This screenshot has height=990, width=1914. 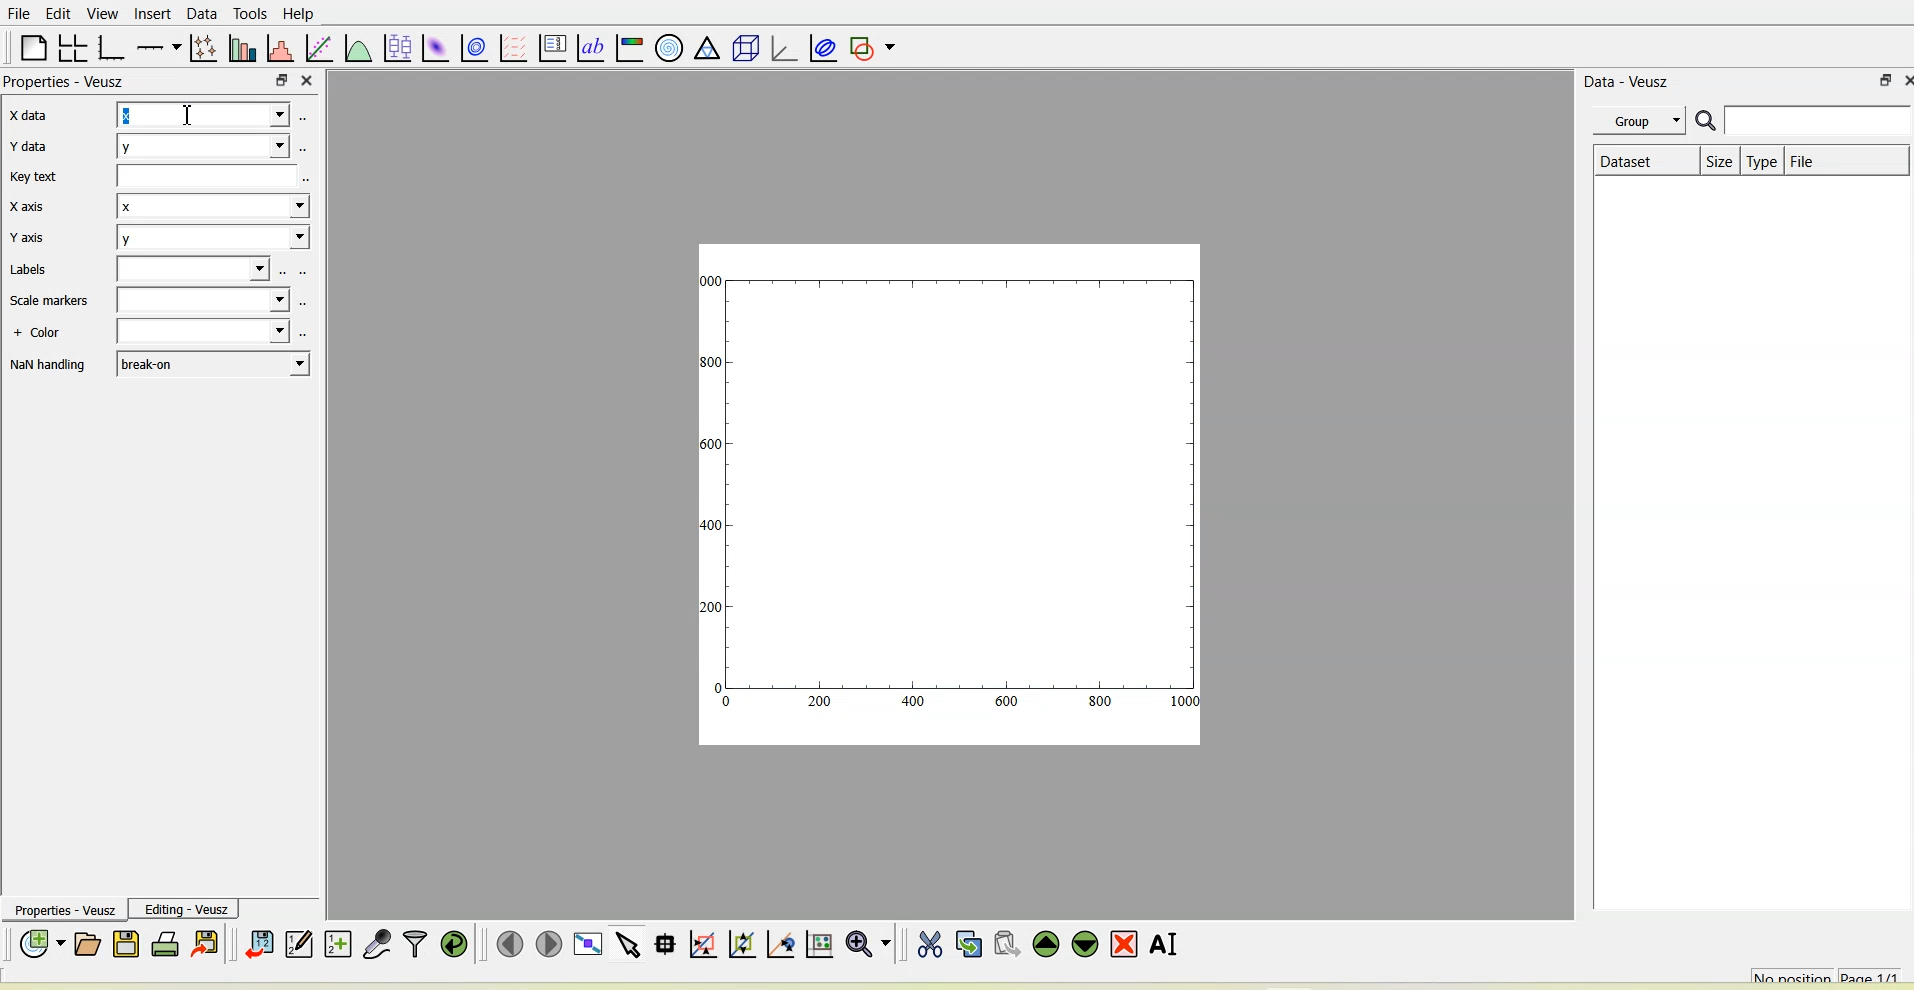 What do you see at coordinates (590, 47) in the screenshot?
I see `text label` at bounding box center [590, 47].